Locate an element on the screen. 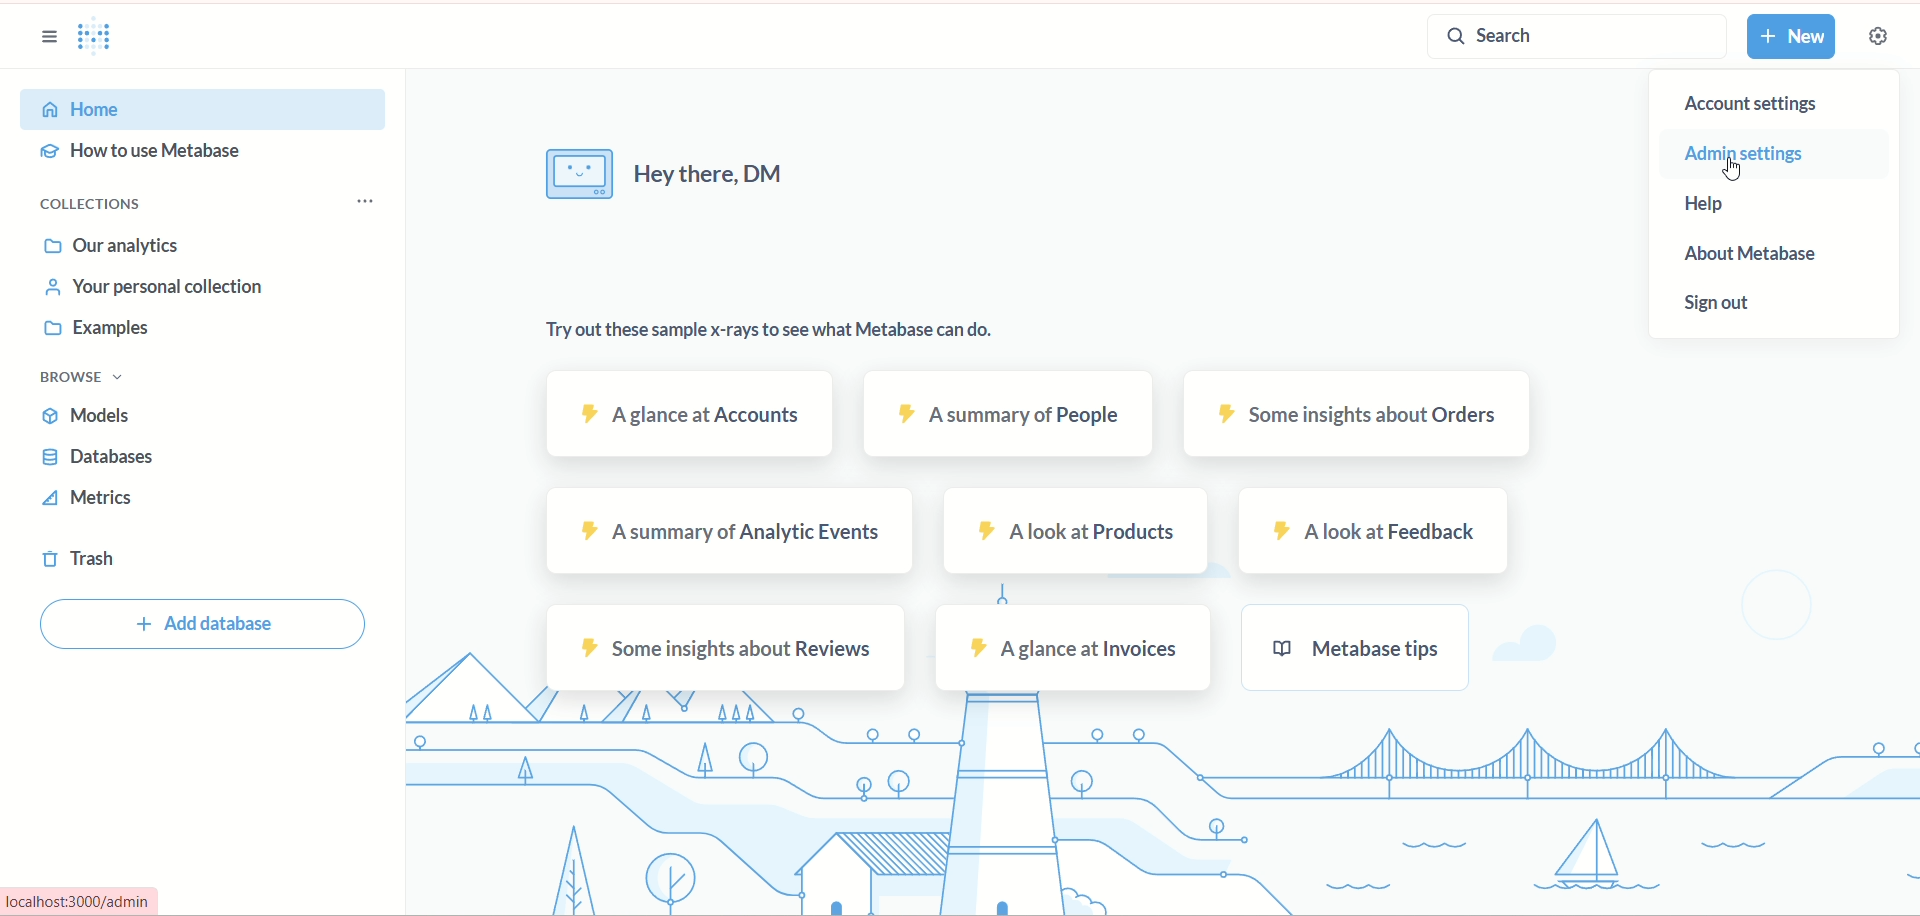 This screenshot has height=916, width=1920. Cursor is located at coordinates (1728, 170).